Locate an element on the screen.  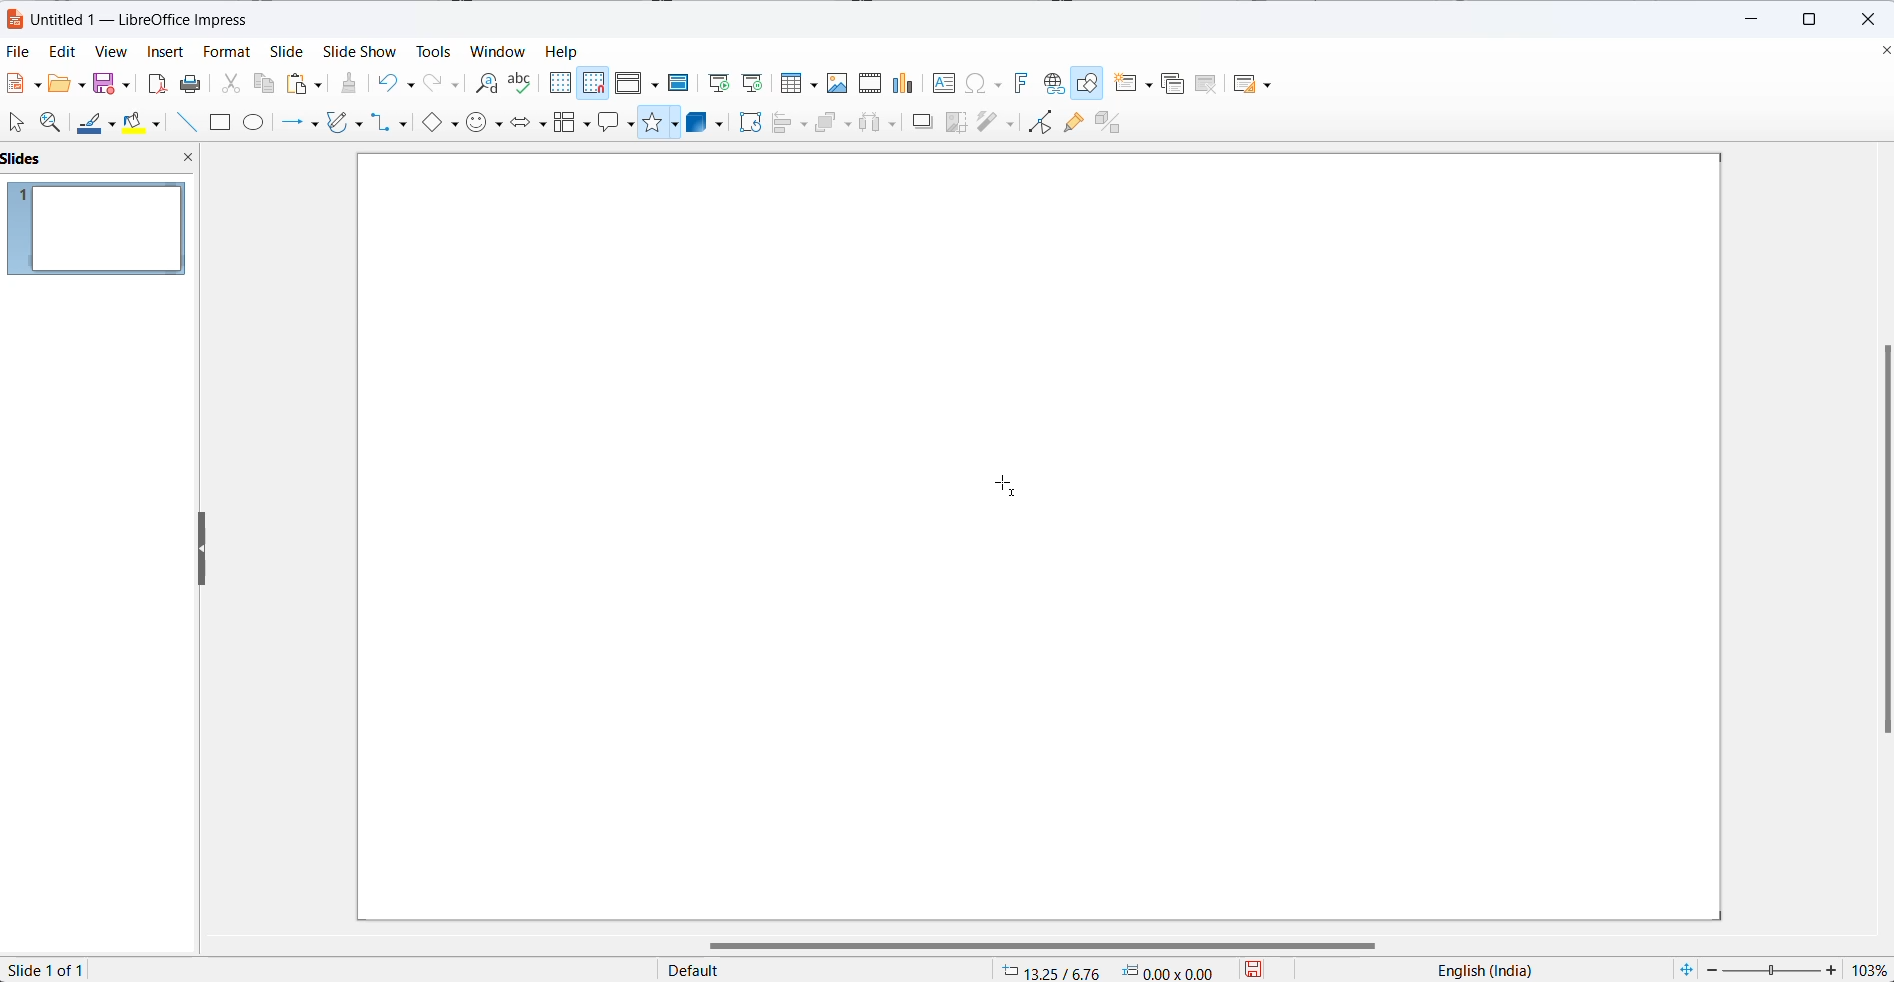
rectangle is located at coordinates (223, 124).